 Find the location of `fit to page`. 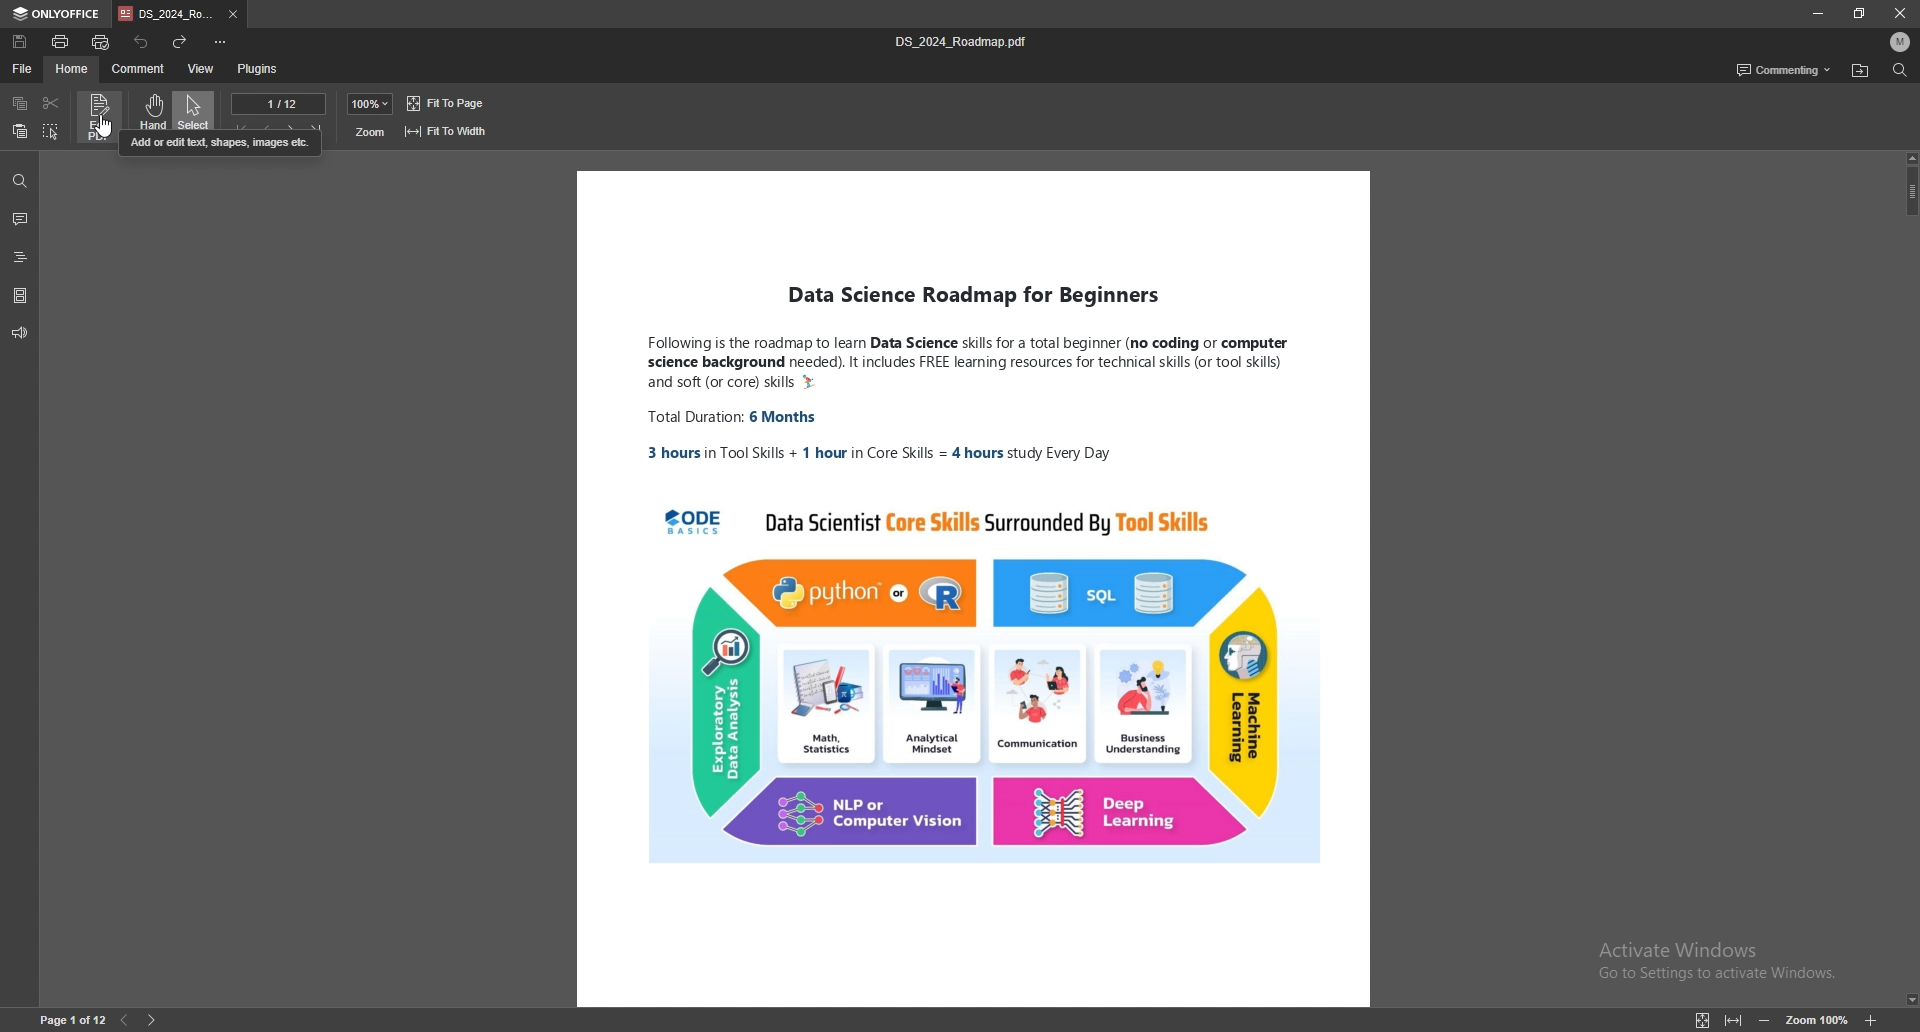

fit to page is located at coordinates (1703, 1020).